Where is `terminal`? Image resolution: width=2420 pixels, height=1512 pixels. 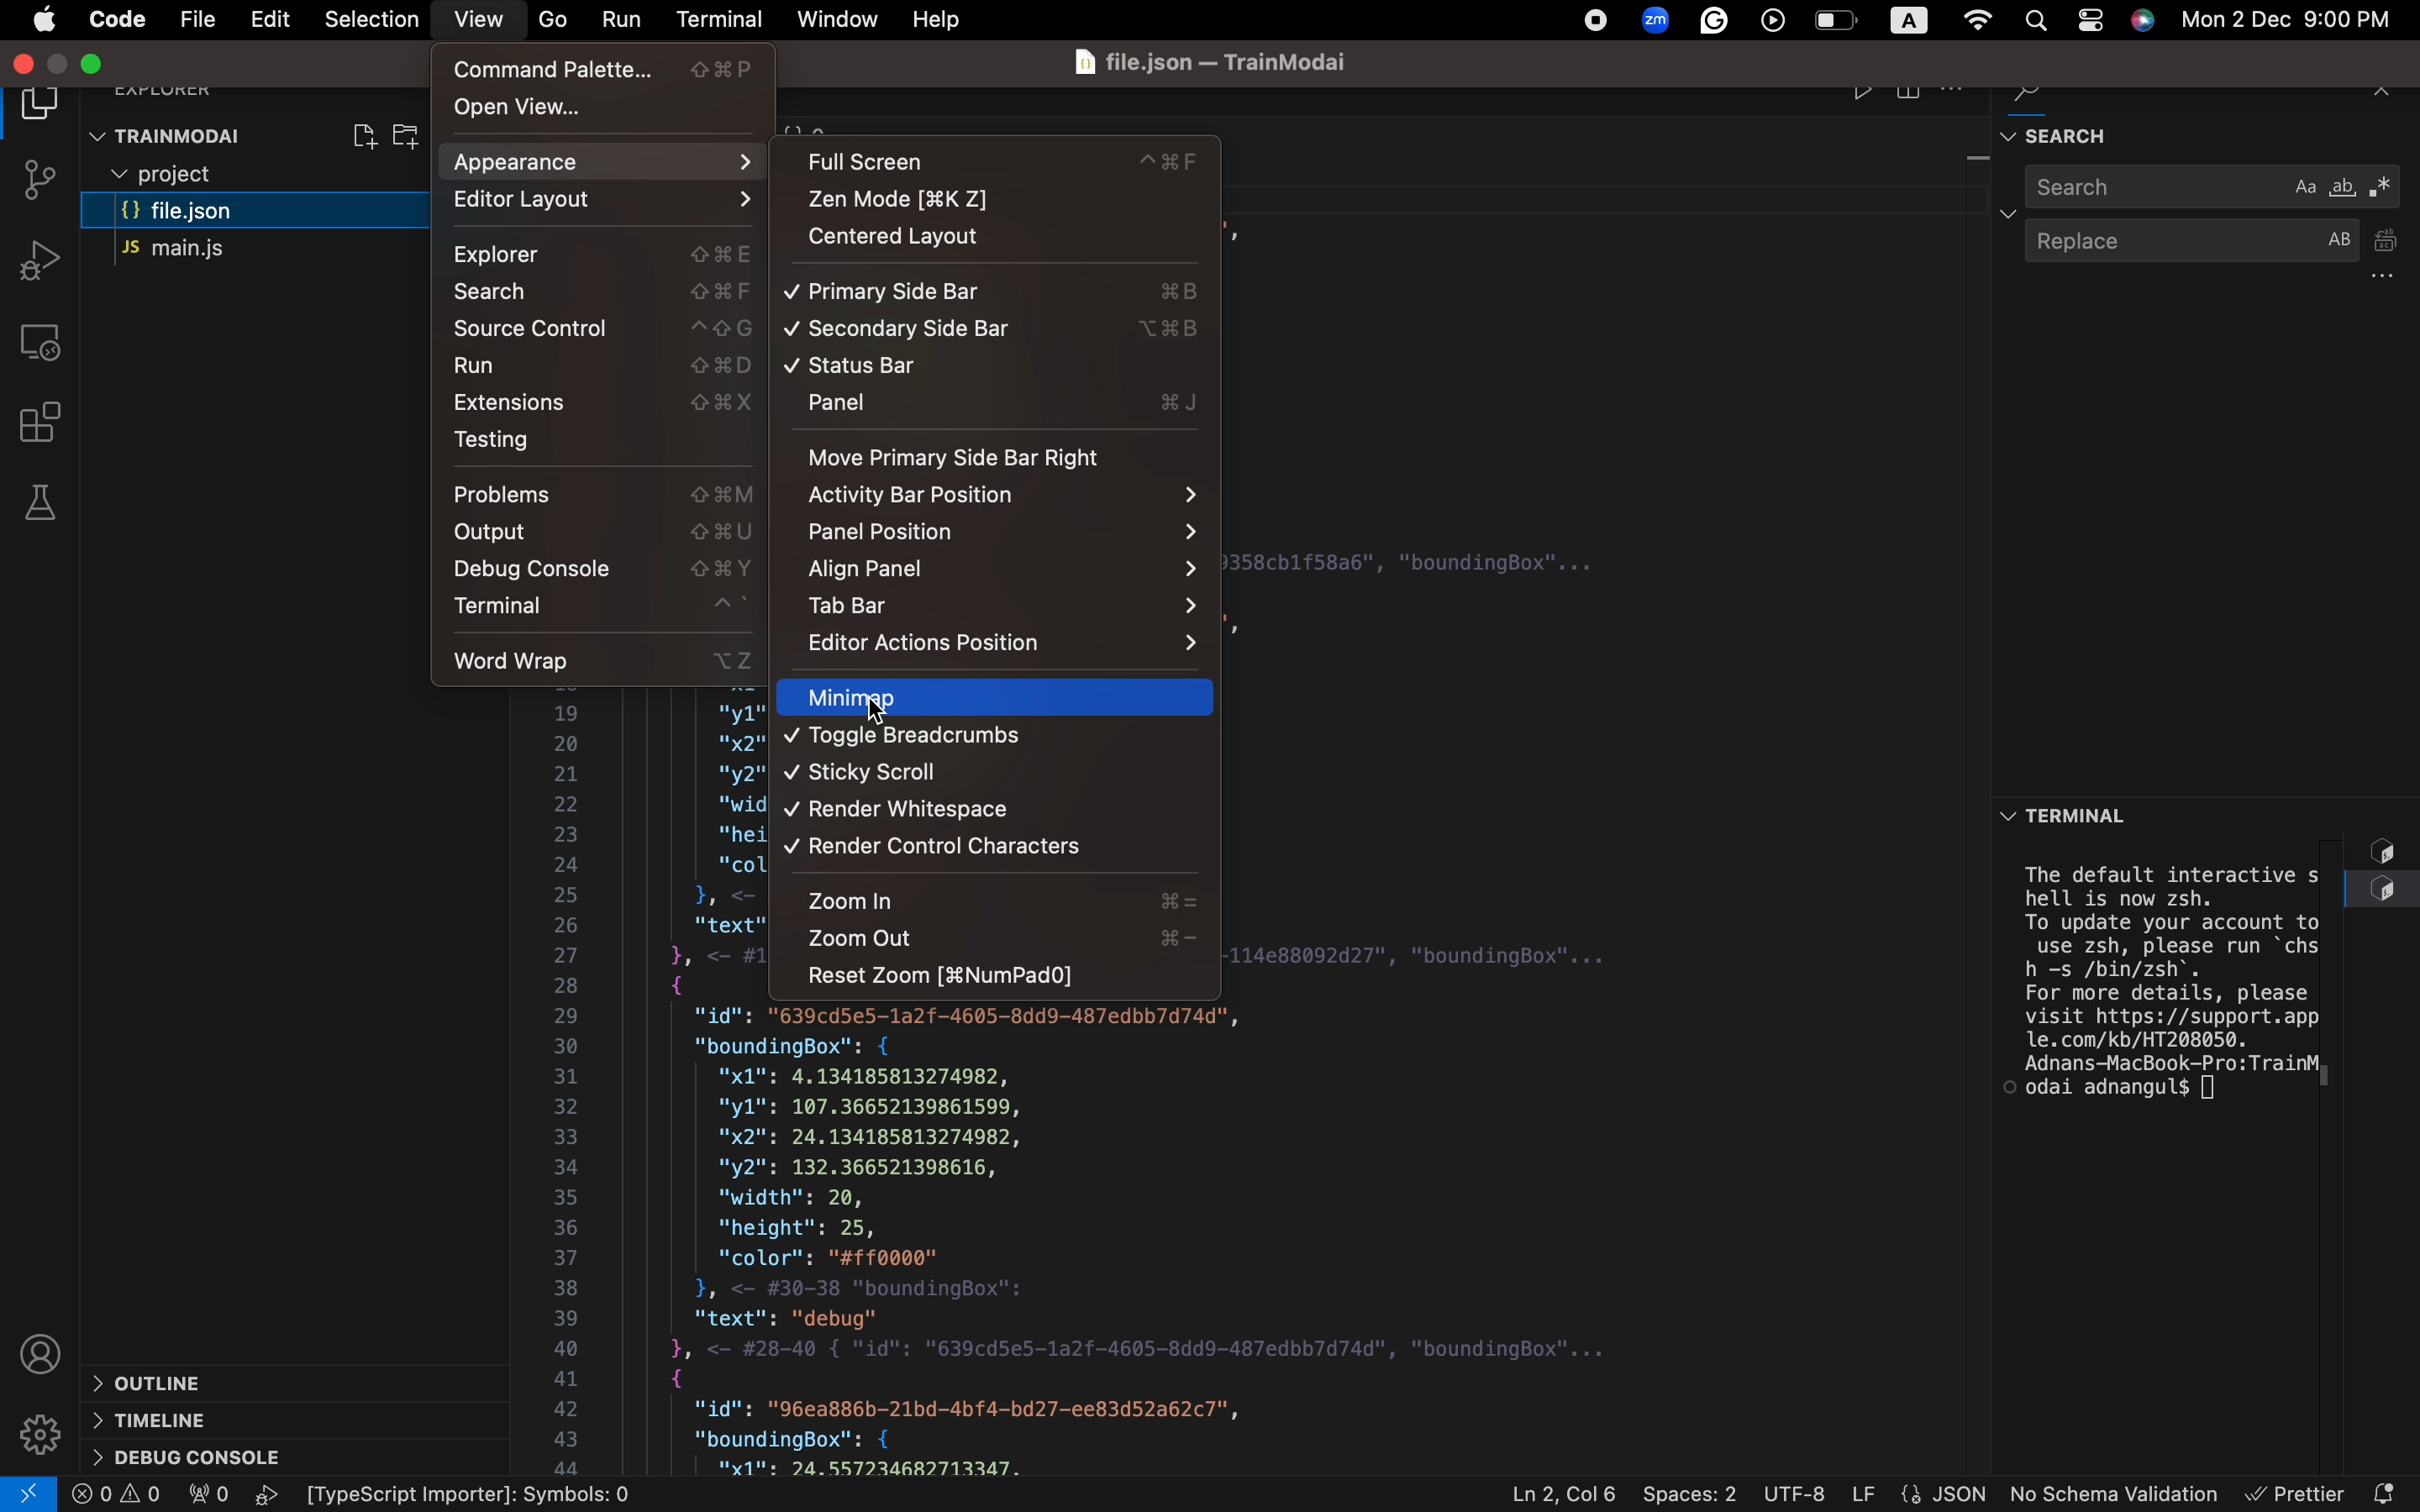
terminal is located at coordinates (2074, 796).